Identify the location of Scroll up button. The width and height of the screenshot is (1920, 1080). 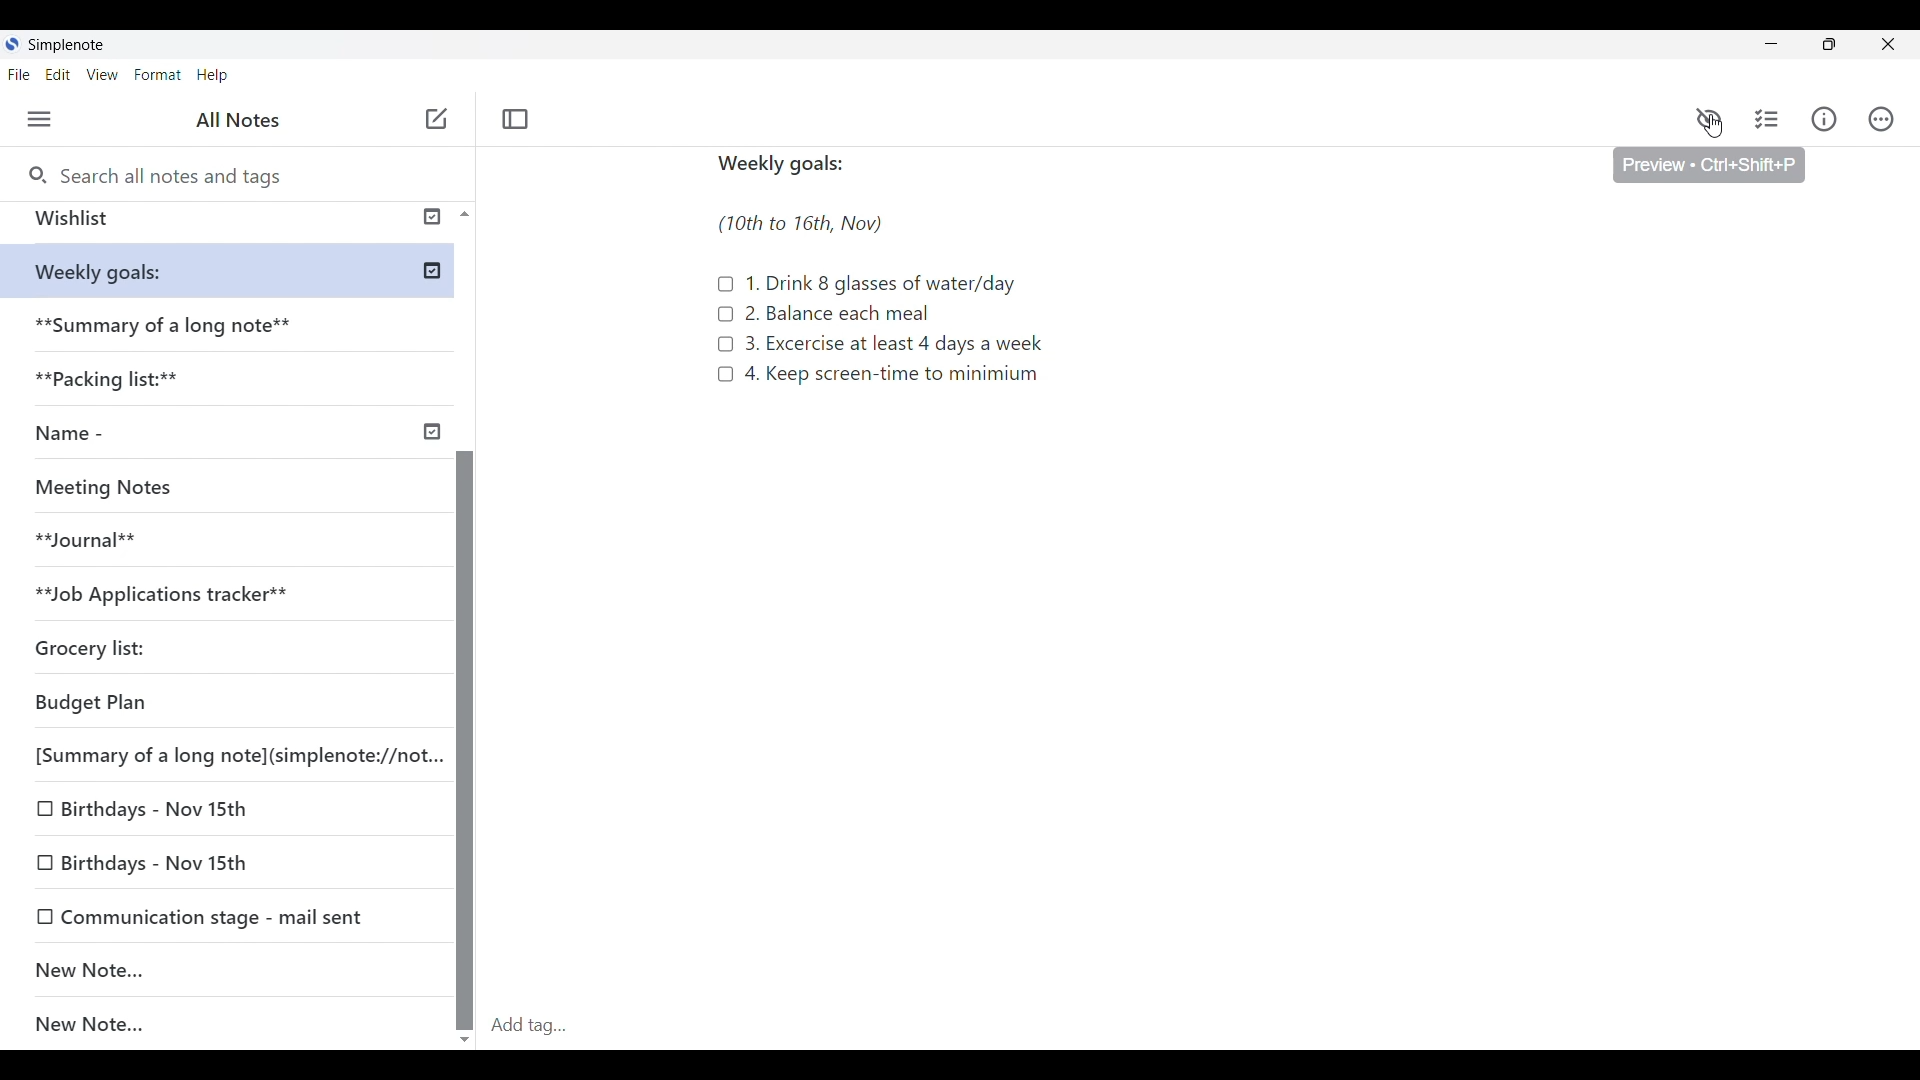
(459, 213).